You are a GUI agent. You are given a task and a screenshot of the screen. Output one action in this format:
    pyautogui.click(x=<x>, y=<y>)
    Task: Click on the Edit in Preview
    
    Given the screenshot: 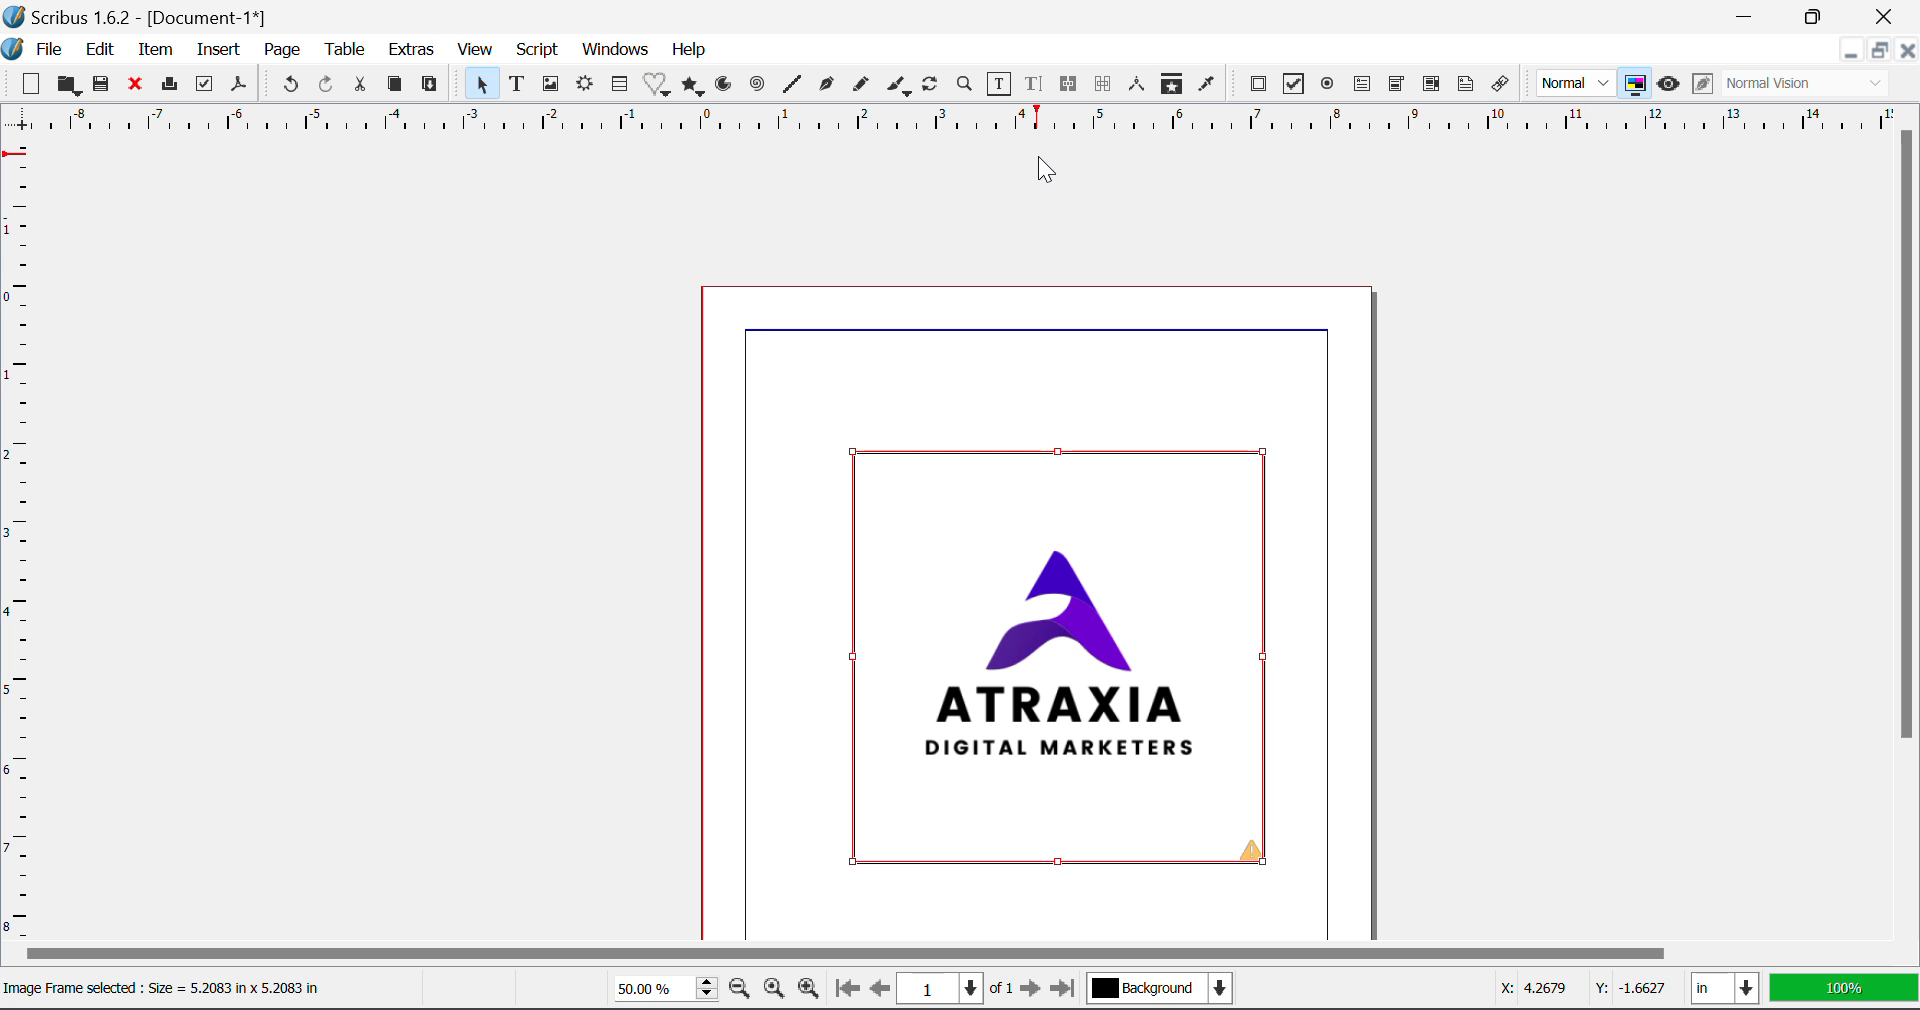 What is the action you would take?
    pyautogui.click(x=1700, y=86)
    